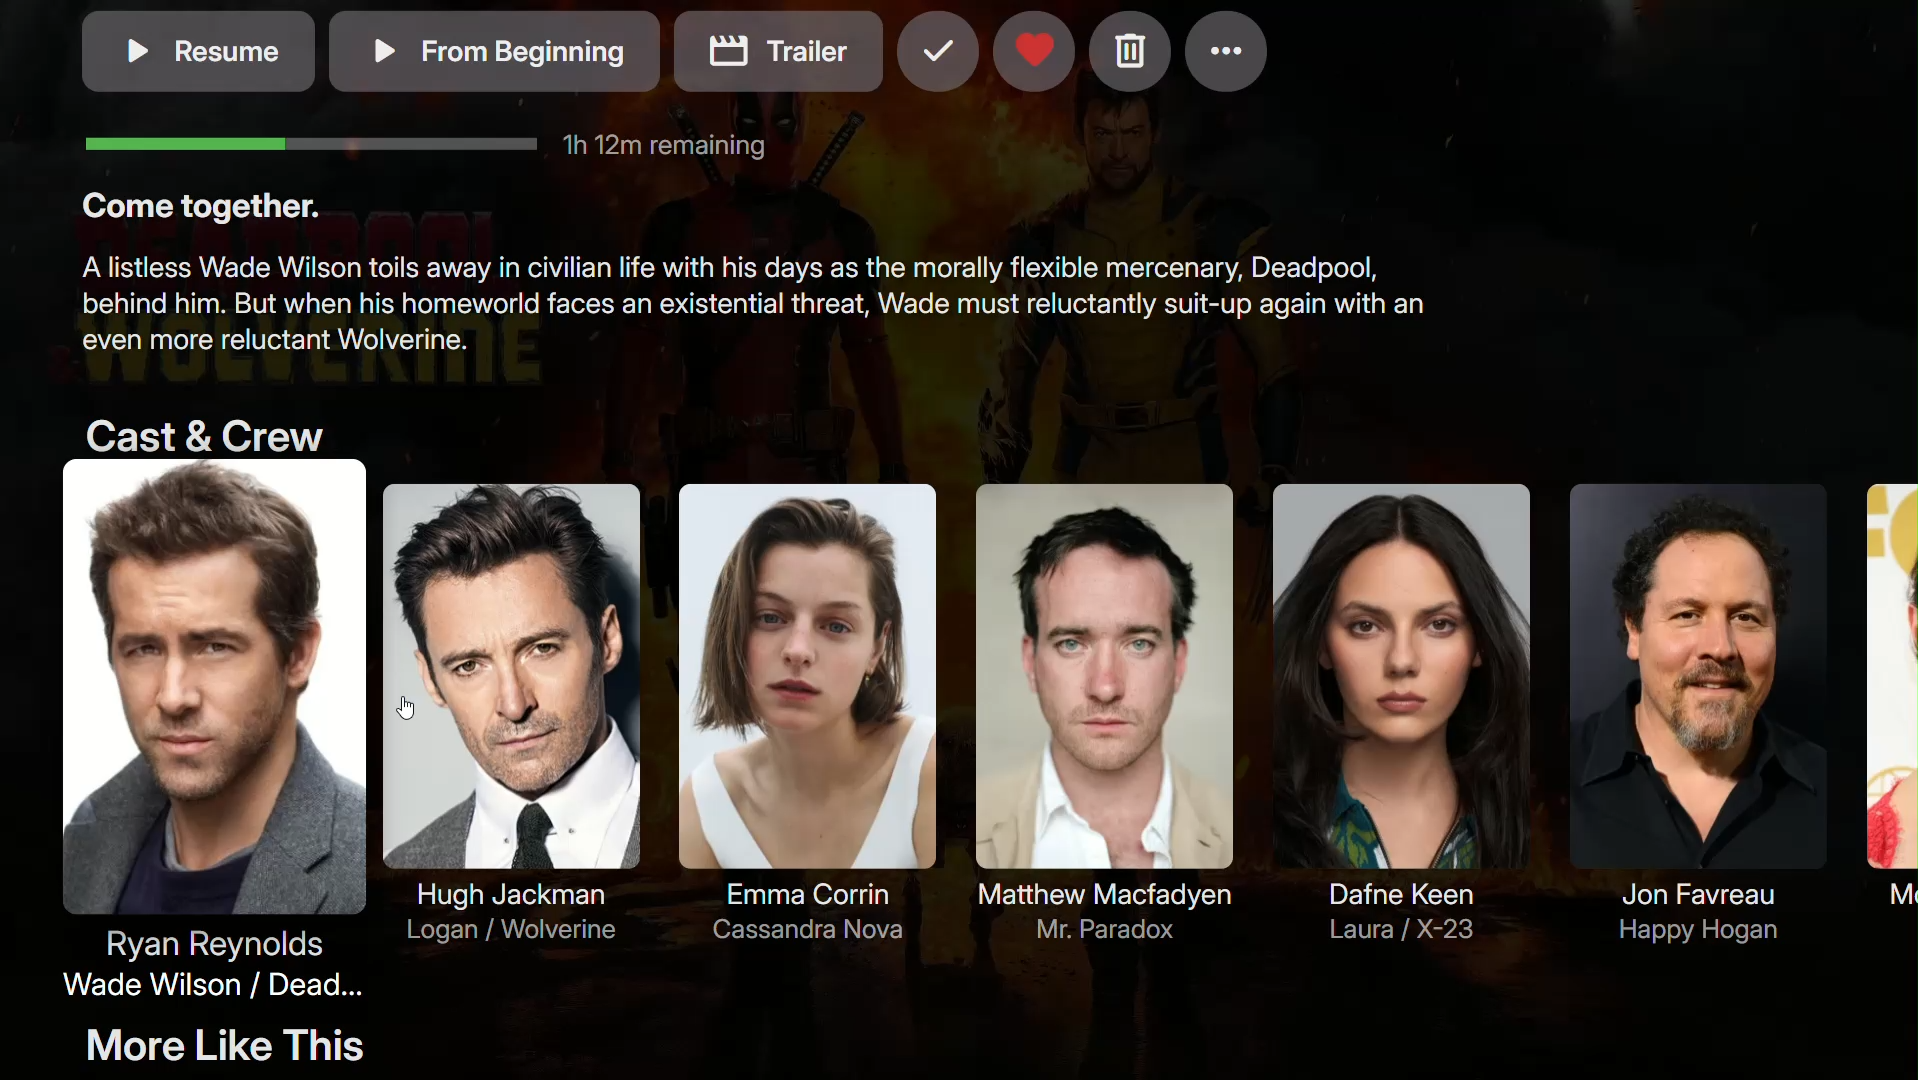  What do you see at coordinates (1099, 714) in the screenshot?
I see `Mathew Macfadyen` at bounding box center [1099, 714].